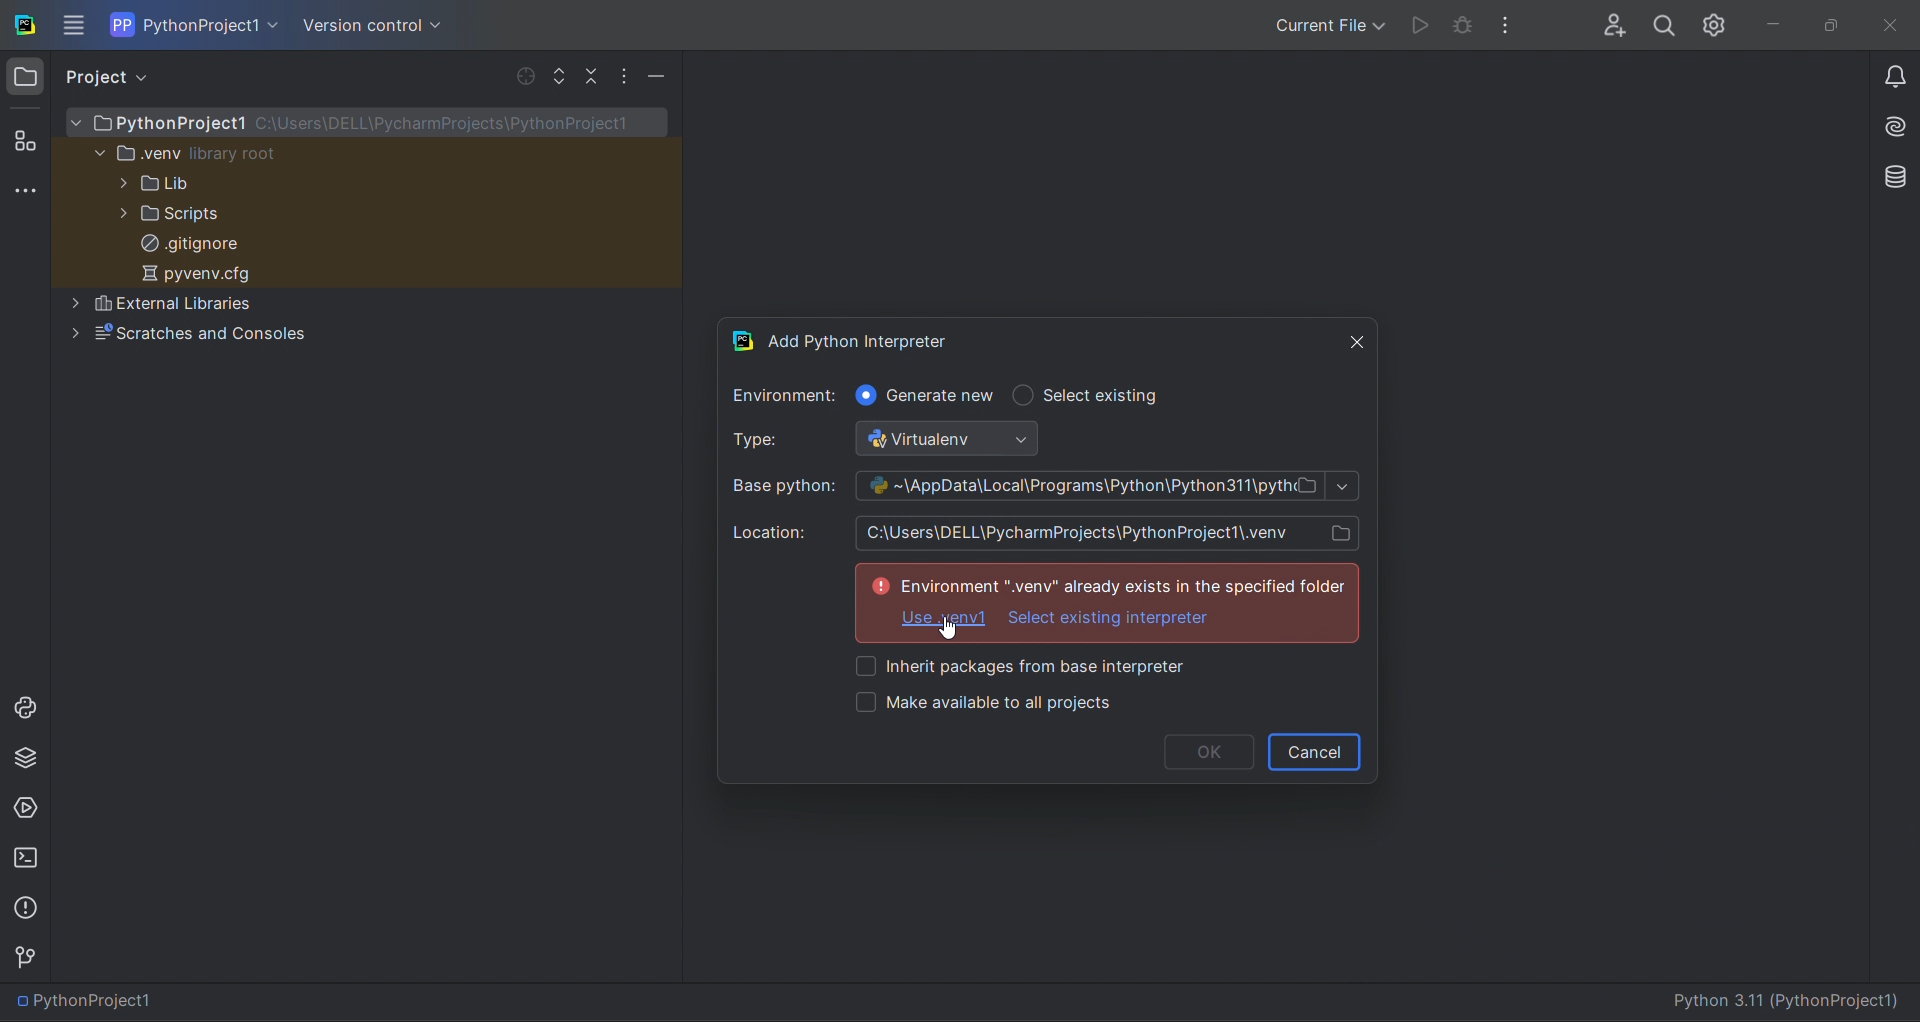 The width and height of the screenshot is (1920, 1022). I want to click on run, so click(1416, 25).